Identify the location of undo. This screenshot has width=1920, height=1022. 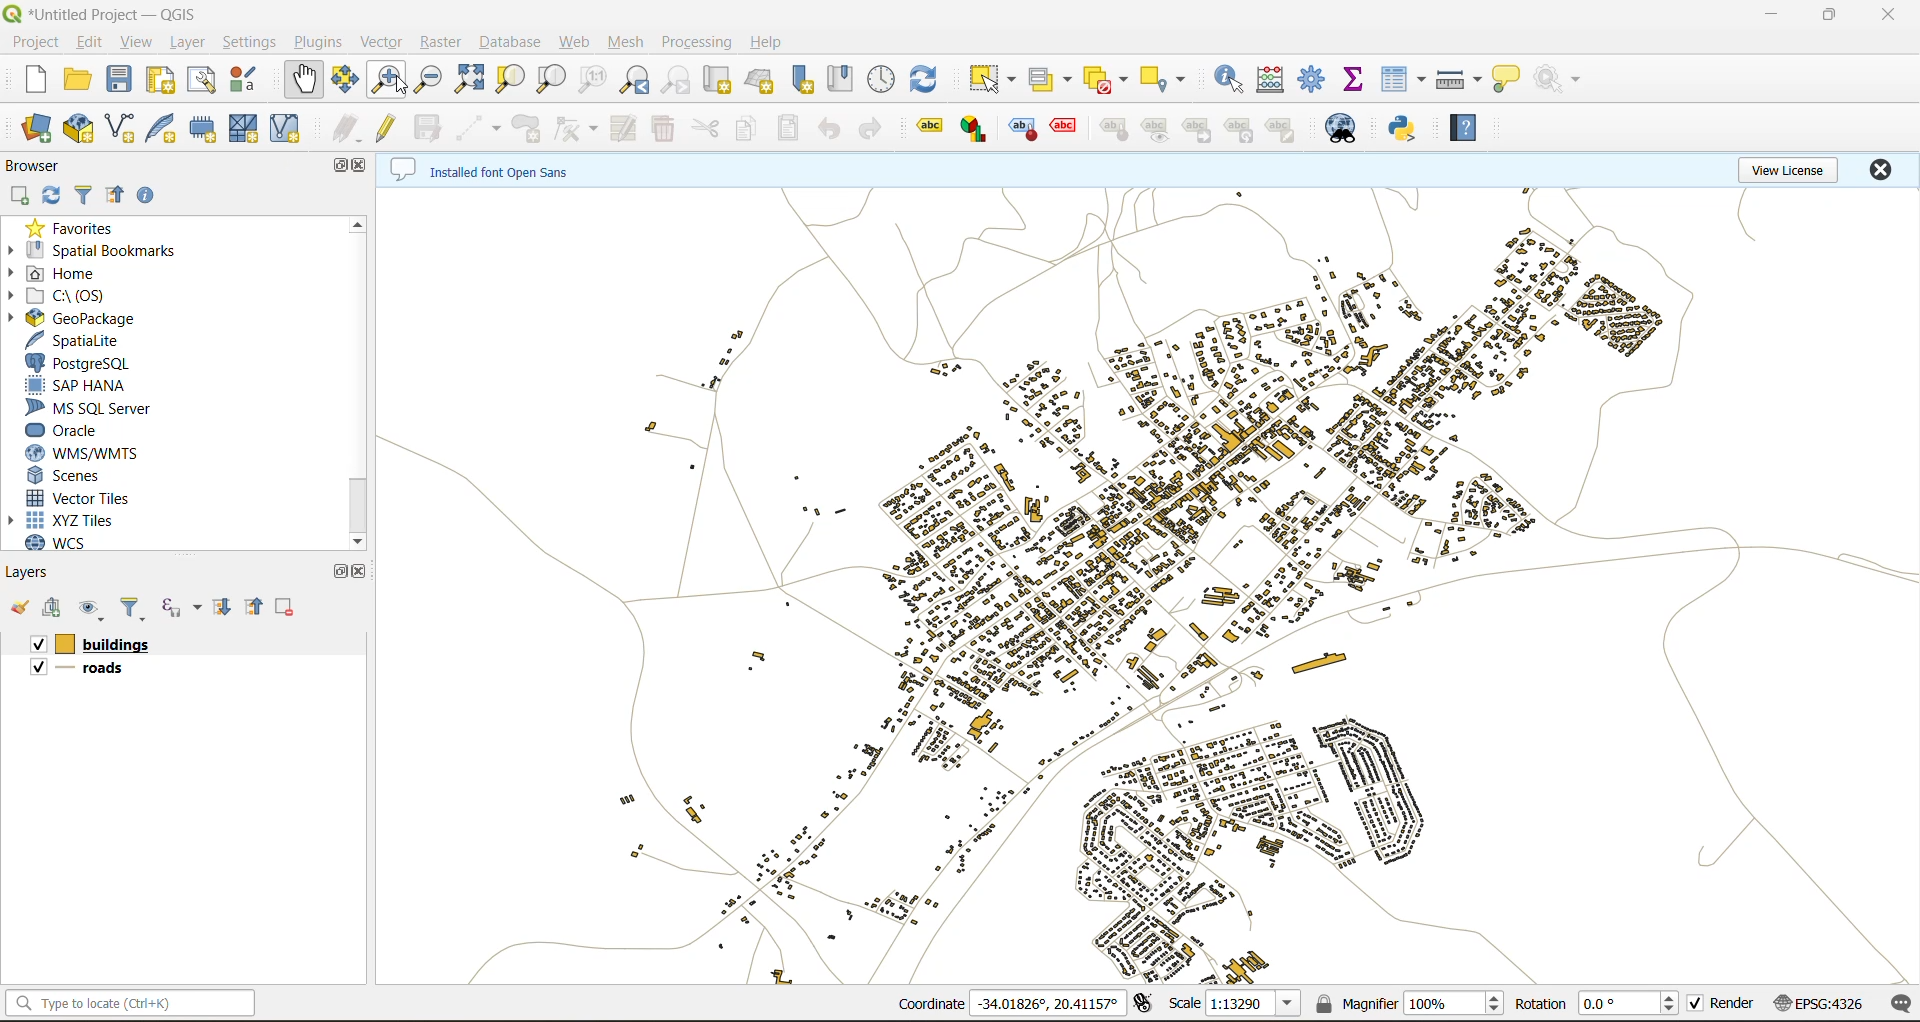
(827, 129).